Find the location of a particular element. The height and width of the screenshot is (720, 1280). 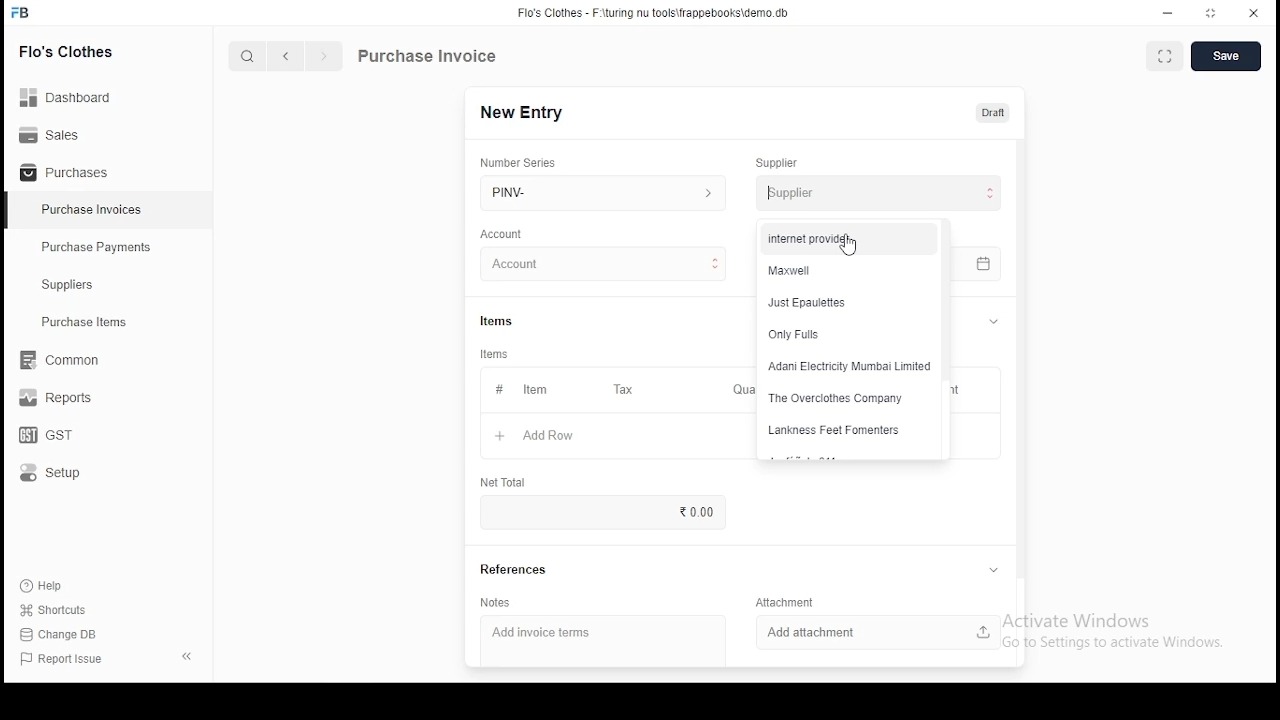

Items is located at coordinates (495, 354).